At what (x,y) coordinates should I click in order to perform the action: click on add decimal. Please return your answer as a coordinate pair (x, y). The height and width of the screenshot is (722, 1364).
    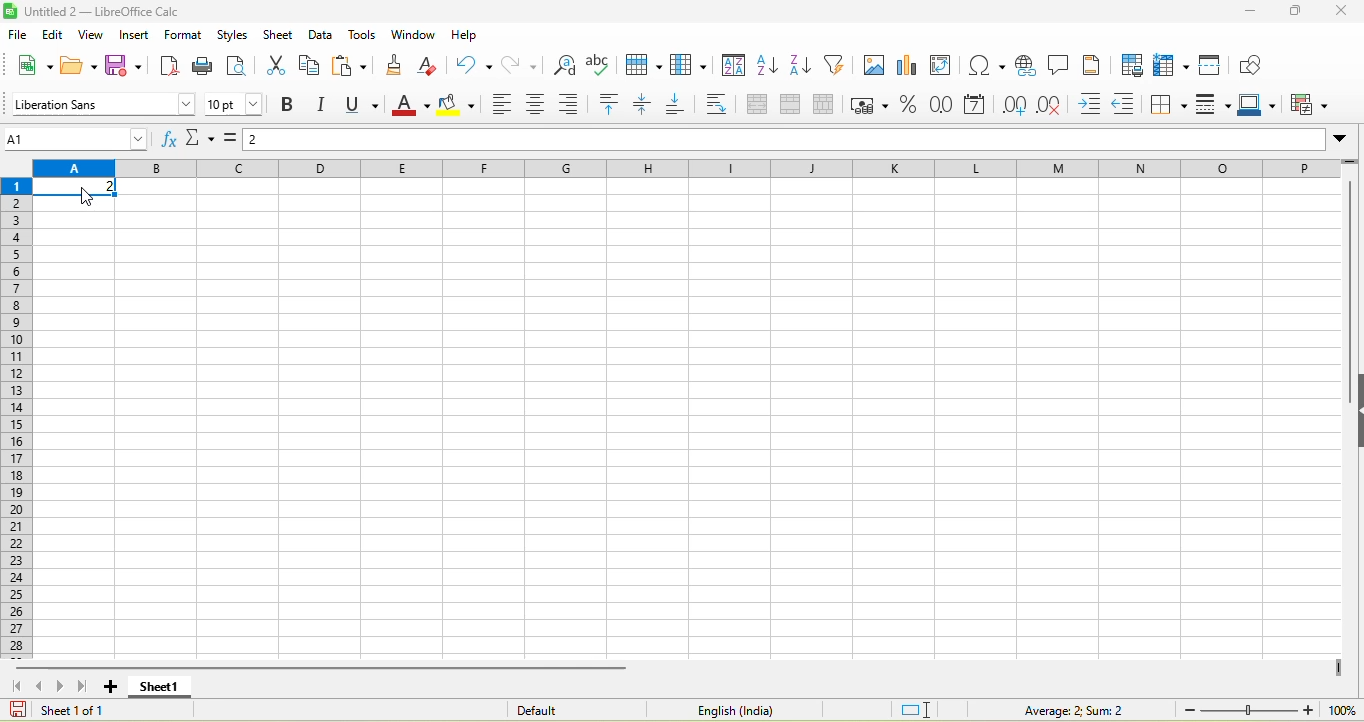
    Looking at the image, I should click on (1018, 105).